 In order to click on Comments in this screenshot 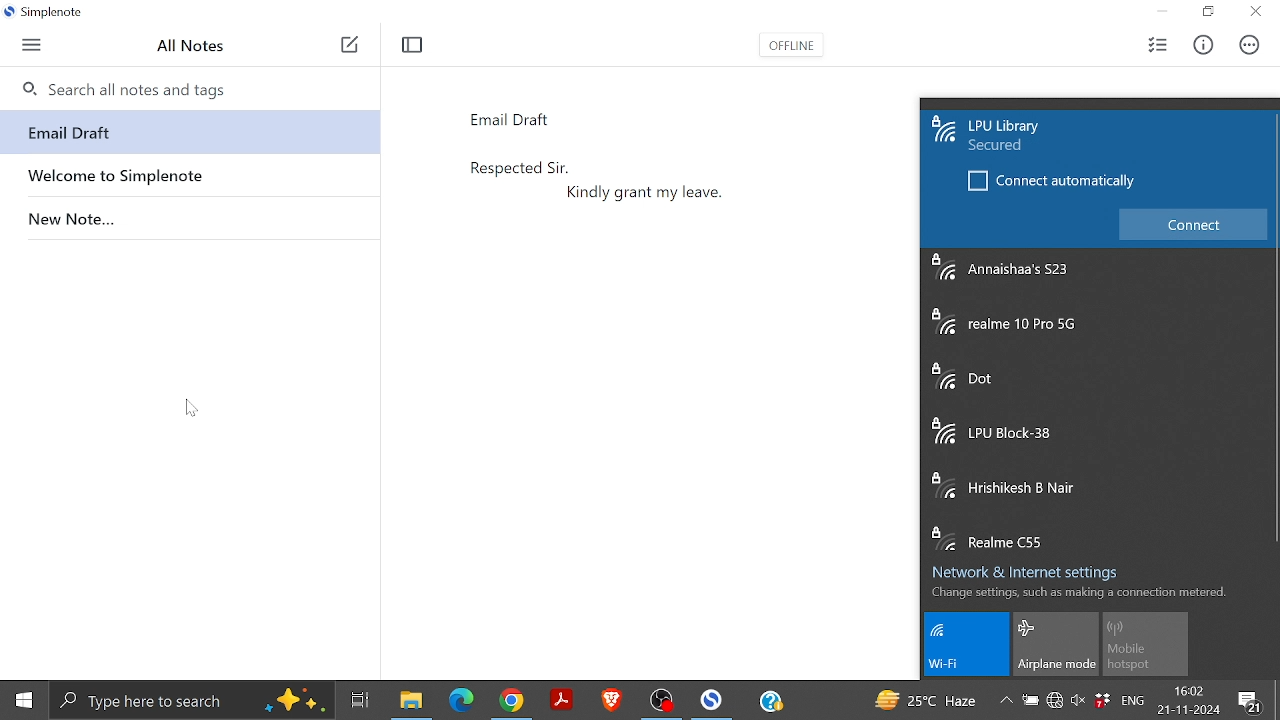, I will do `click(1252, 701)`.